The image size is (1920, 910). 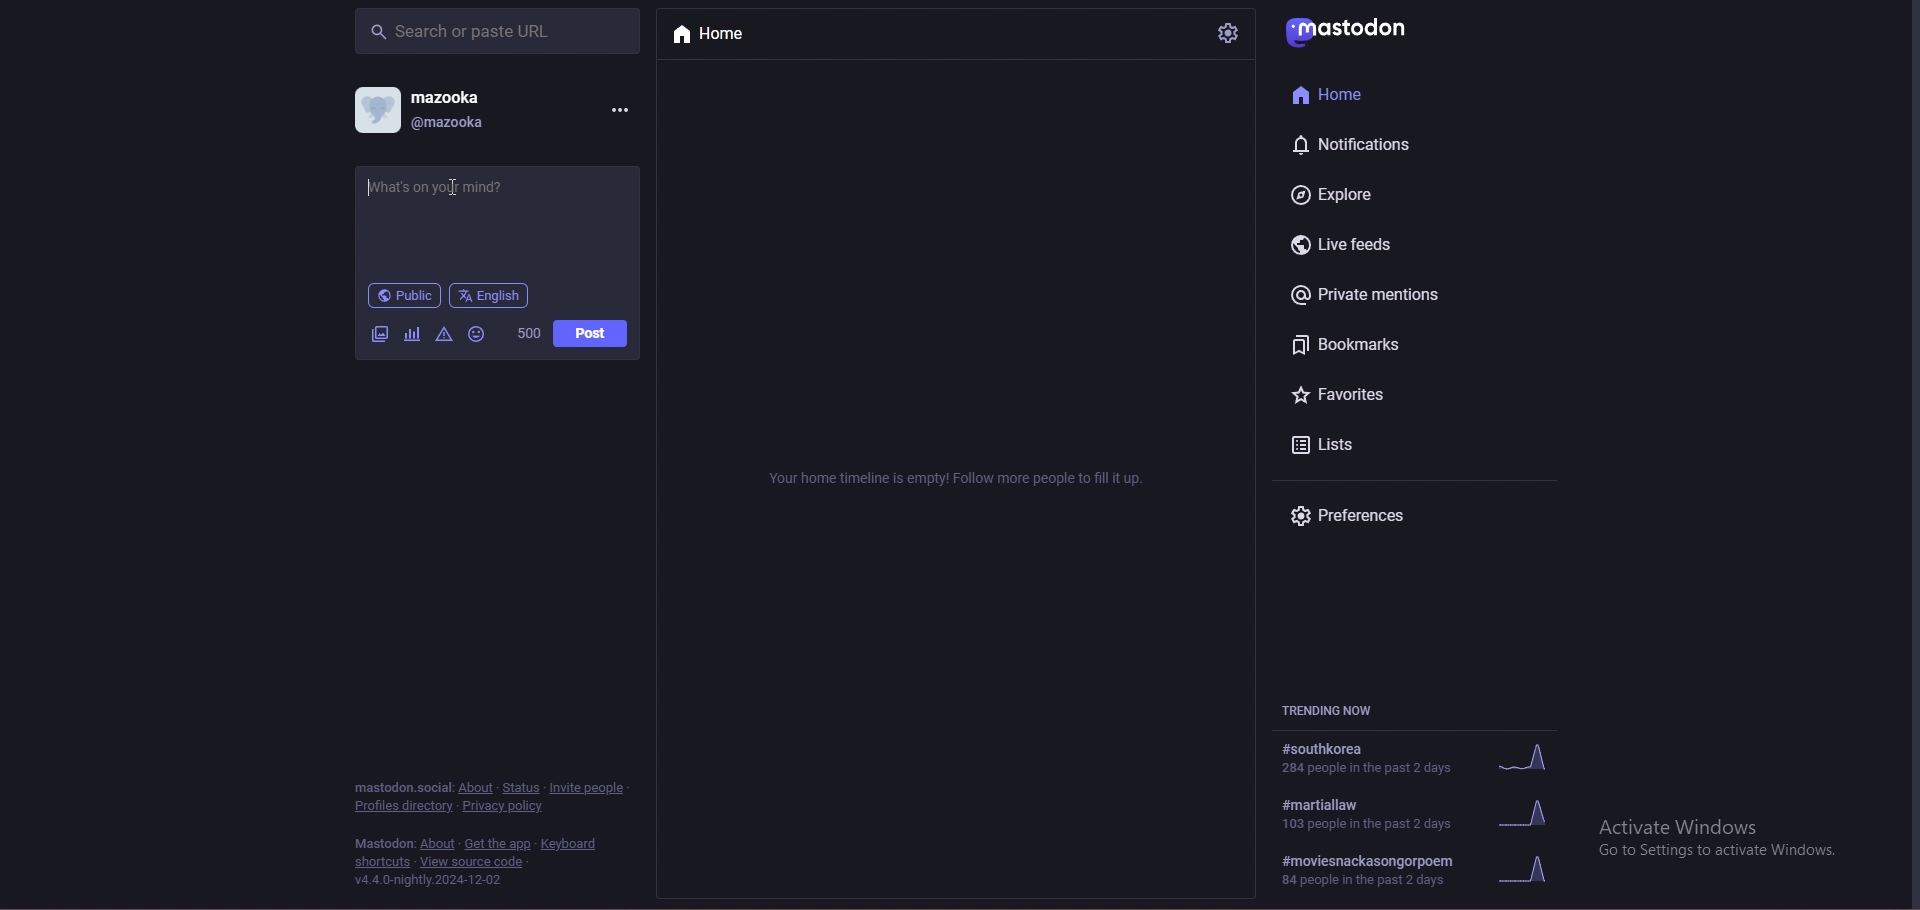 What do you see at coordinates (624, 109) in the screenshot?
I see `options` at bounding box center [624, 109].